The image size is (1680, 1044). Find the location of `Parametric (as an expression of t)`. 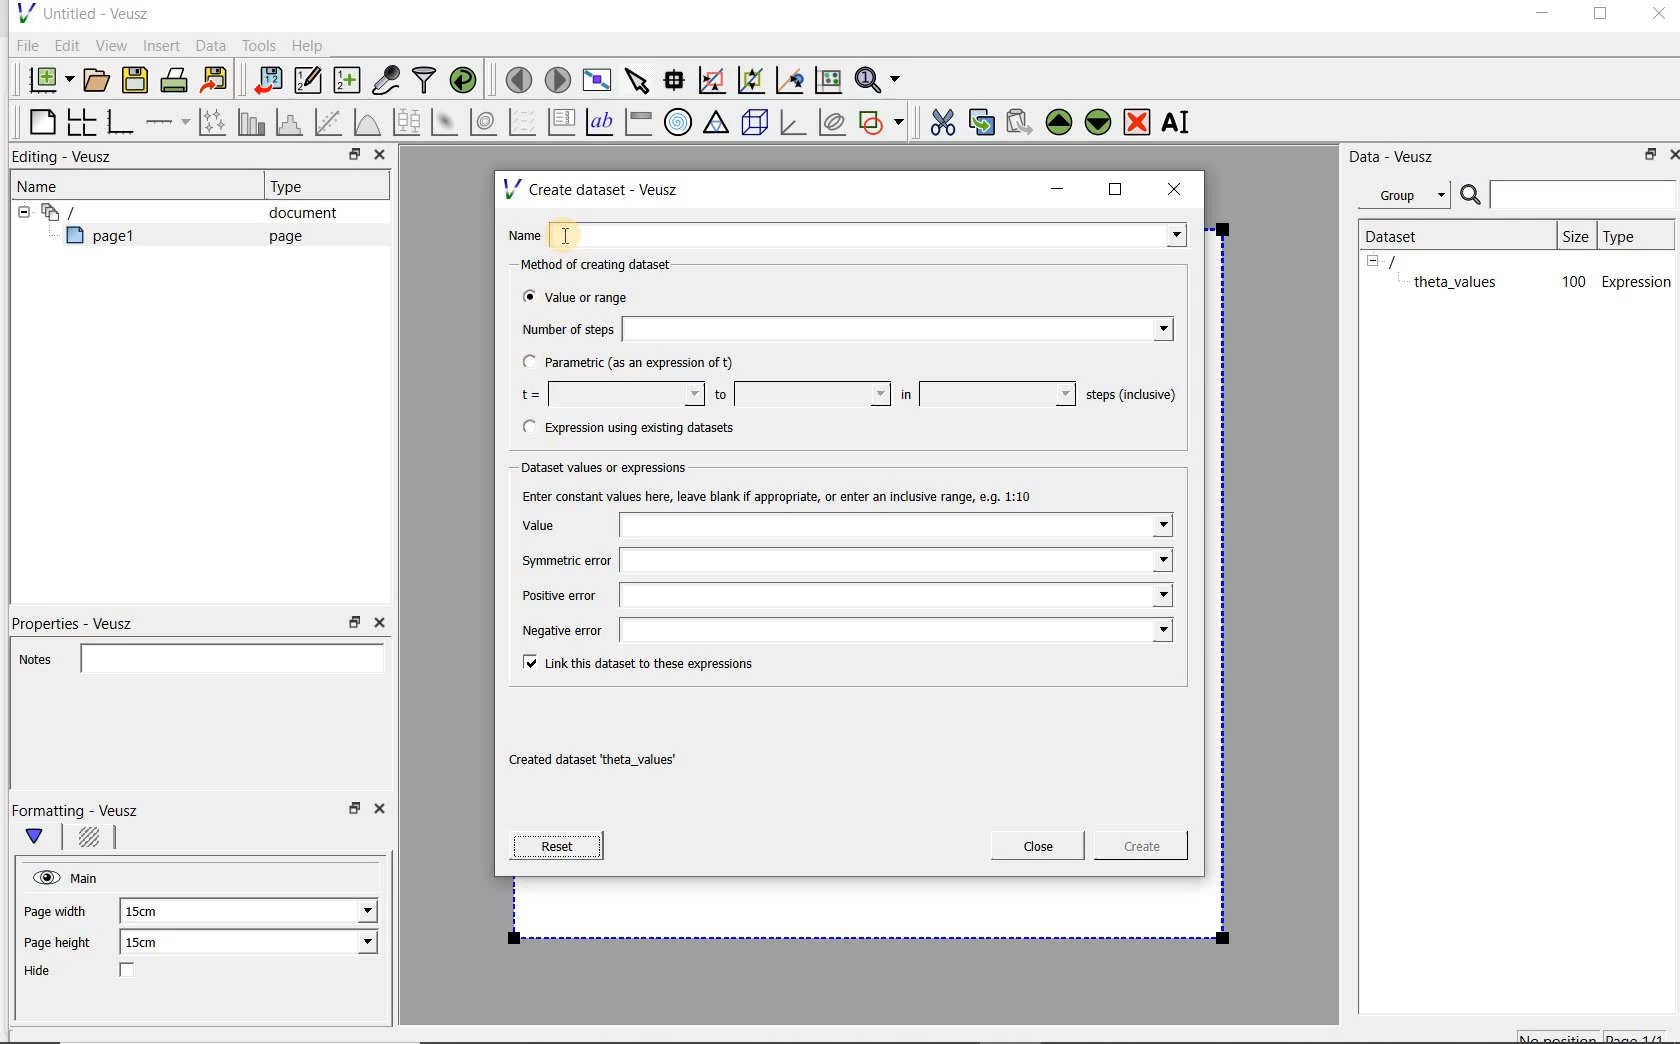

Parametric (as an expression of t) is located at coordinates (637, 363).